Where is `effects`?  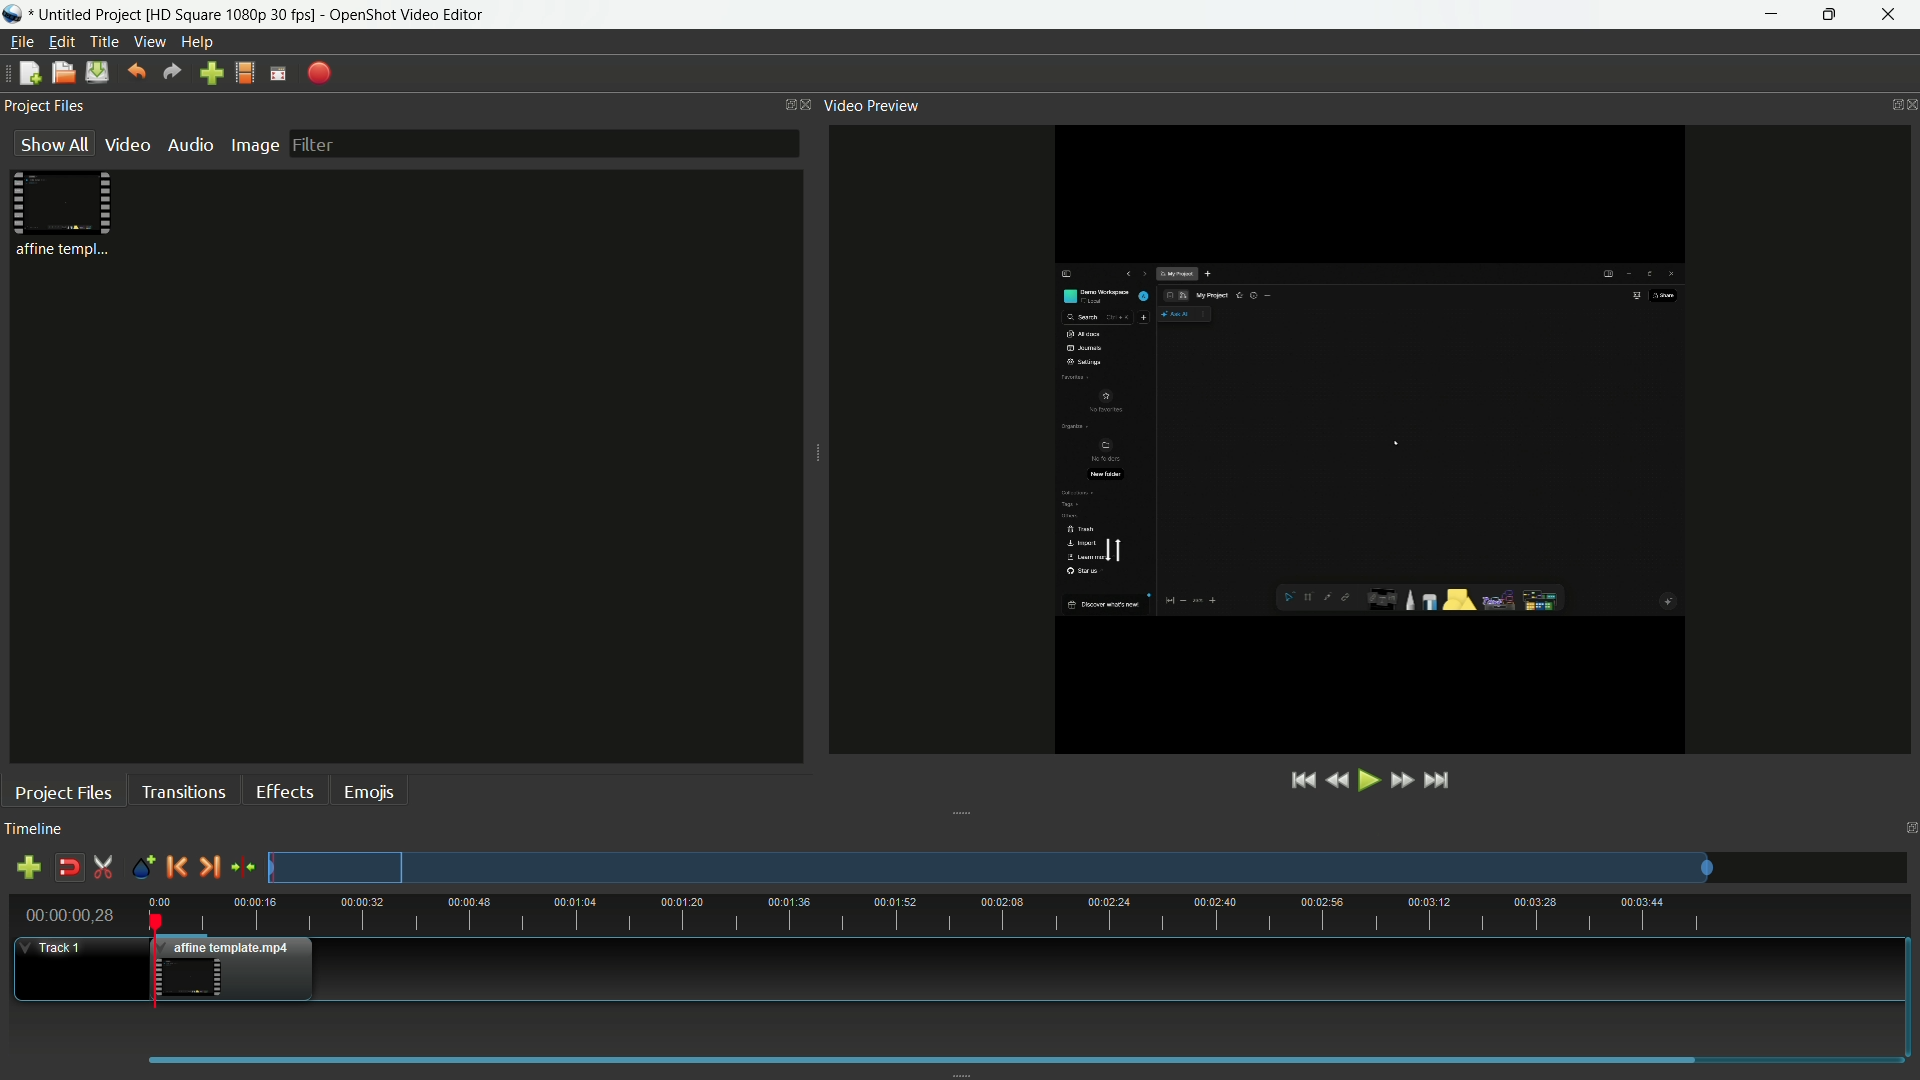
effects is located at coordinates (288, 791).